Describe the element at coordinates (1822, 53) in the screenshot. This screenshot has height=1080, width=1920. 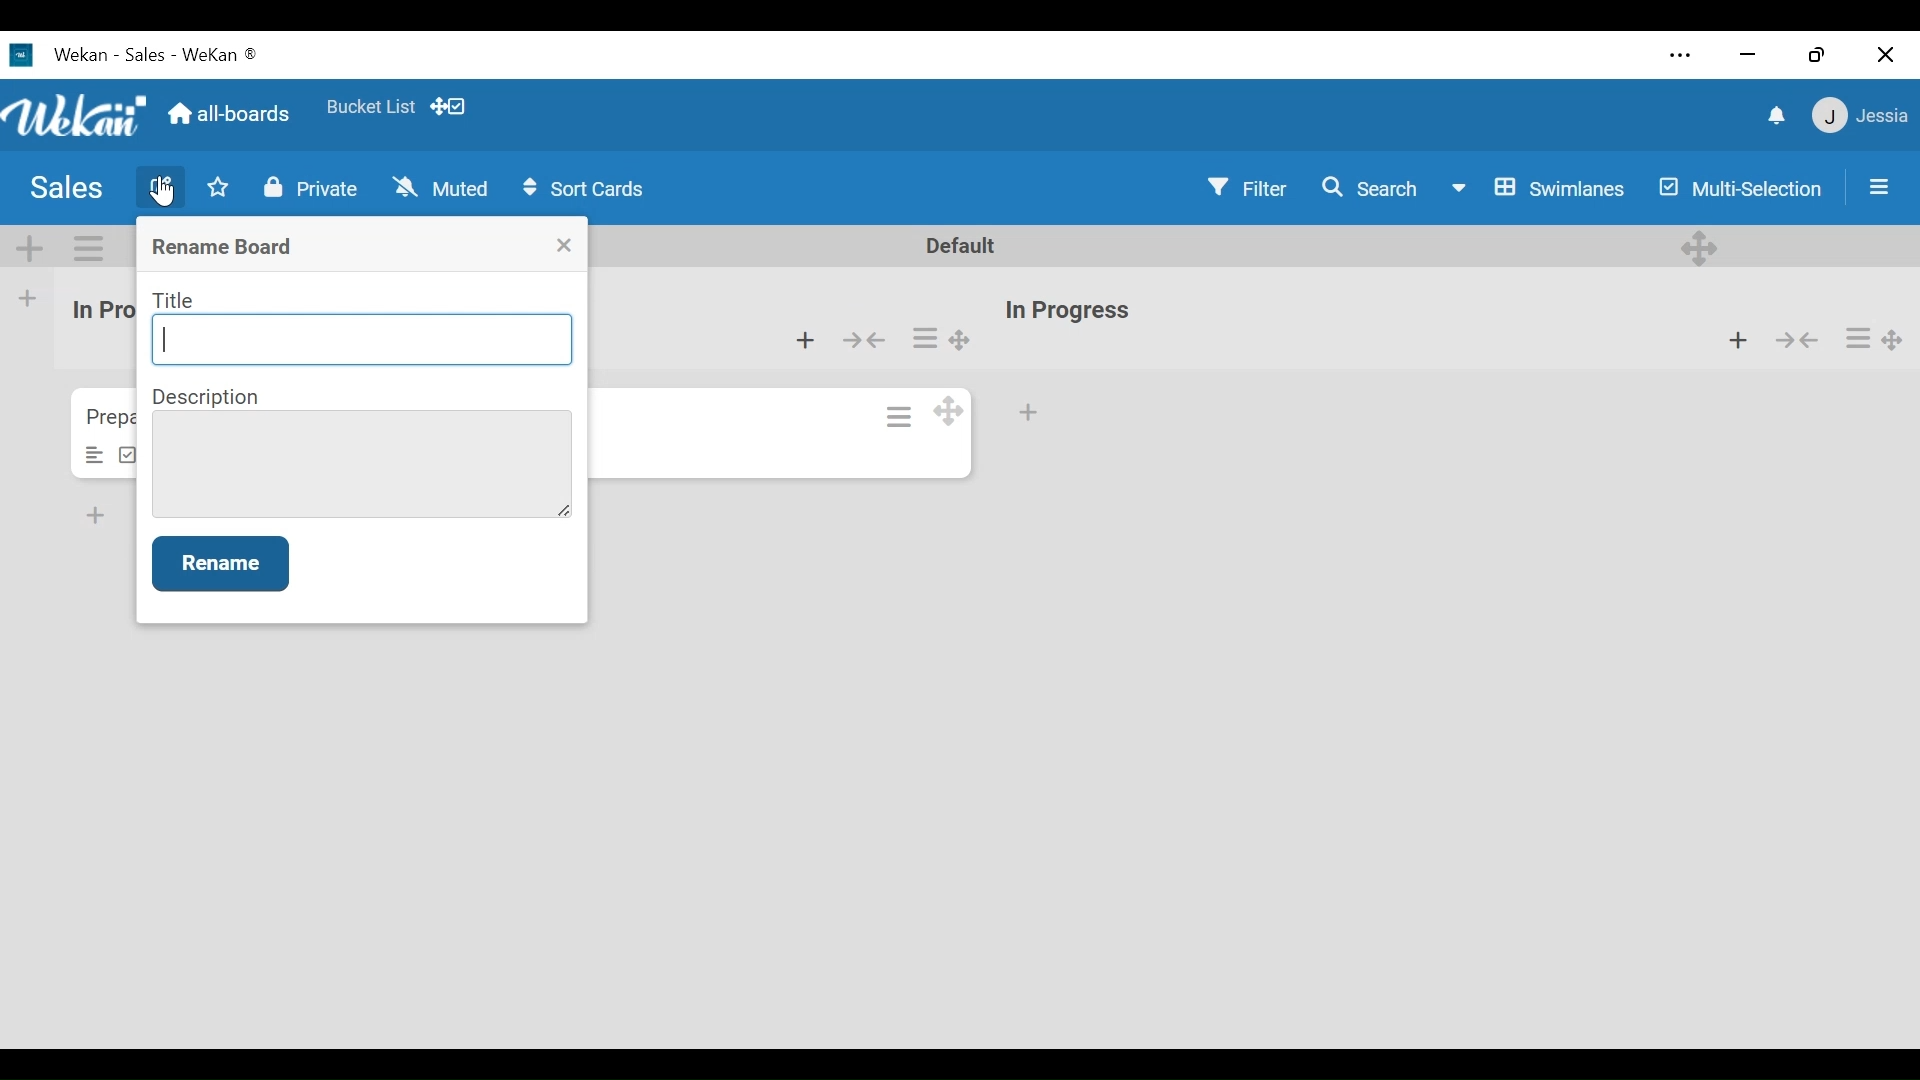
I see `Restore` at that location.